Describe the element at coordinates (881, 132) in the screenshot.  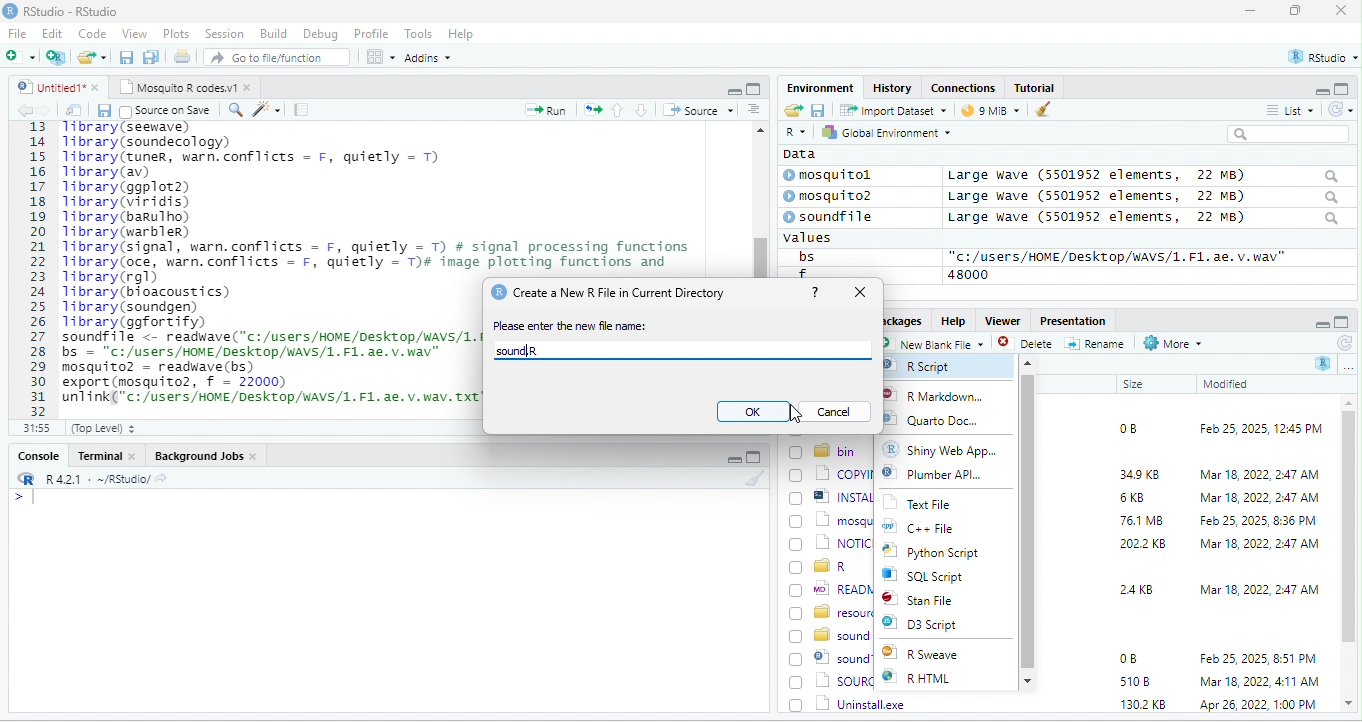
I see `hy Global Environment ~` at that location.